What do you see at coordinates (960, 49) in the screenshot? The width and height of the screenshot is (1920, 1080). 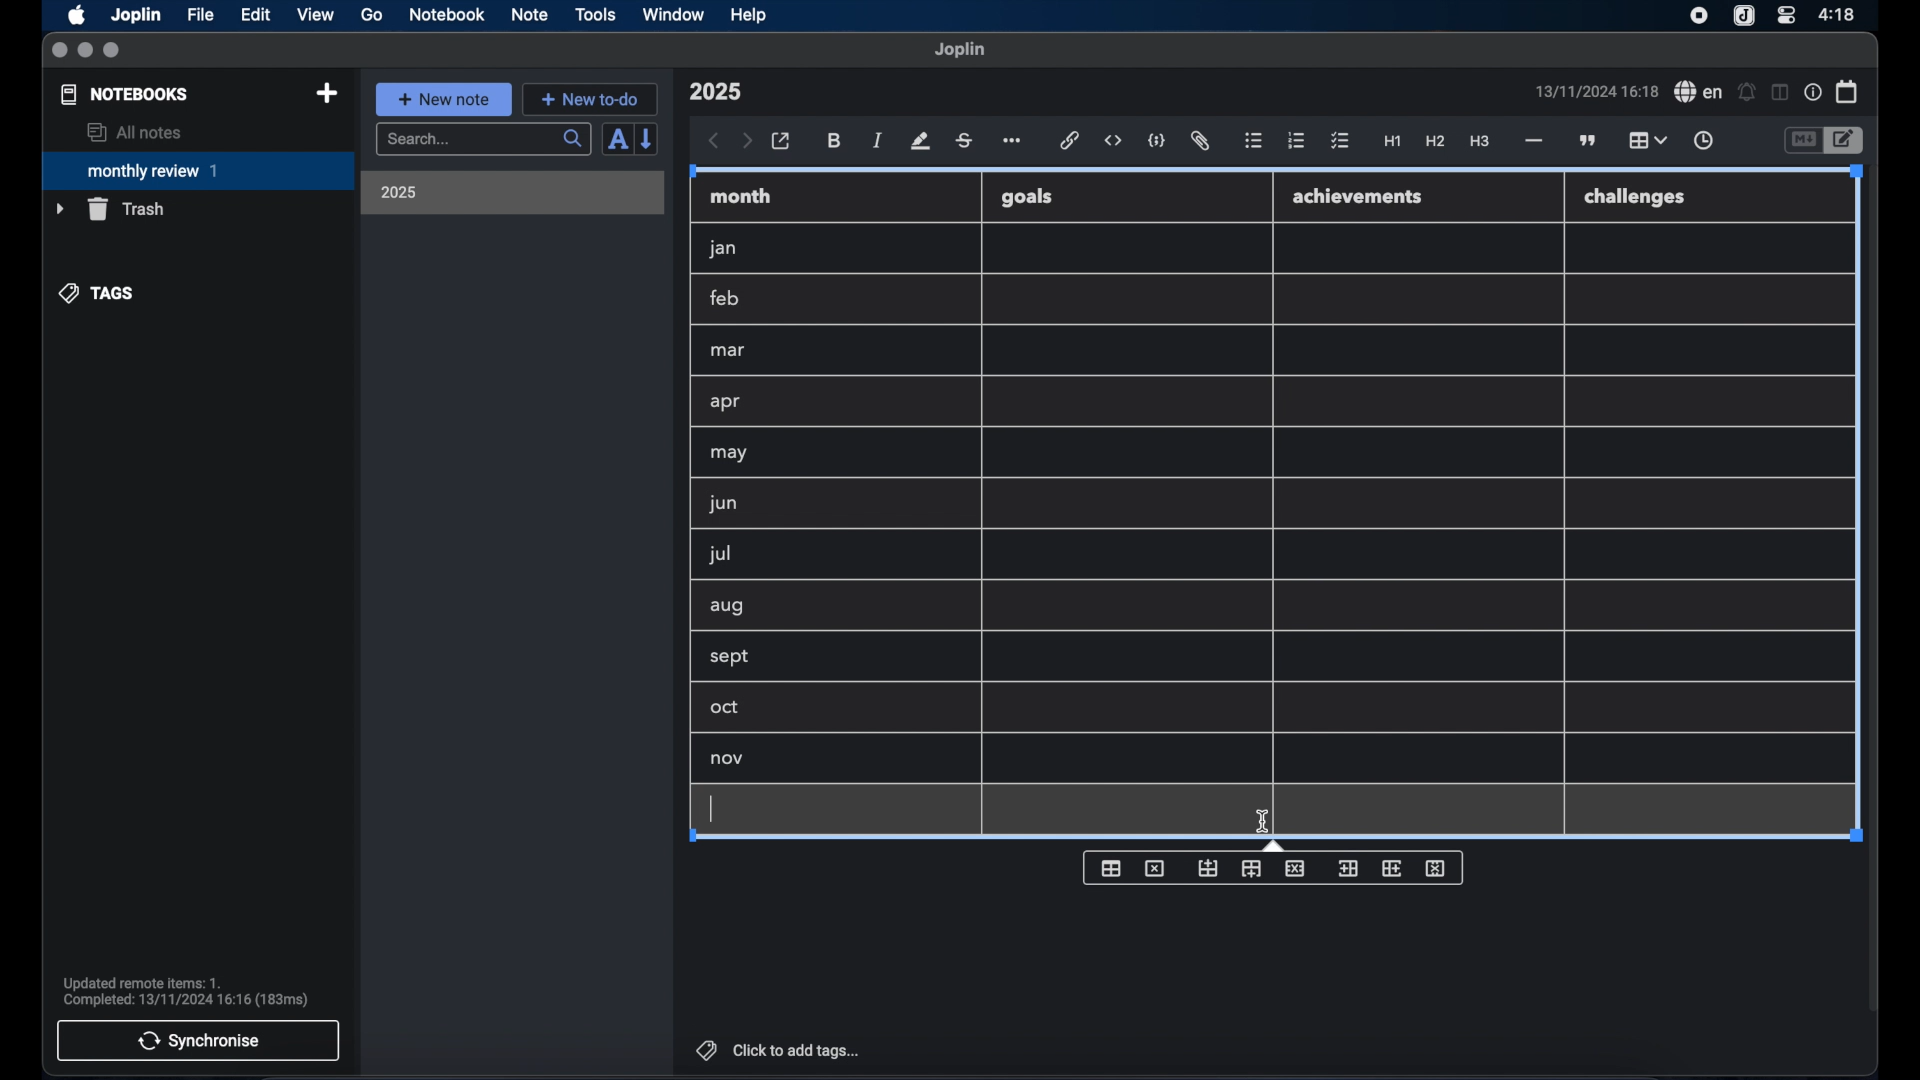 I see `joplin` at bounding box center [960, 49].